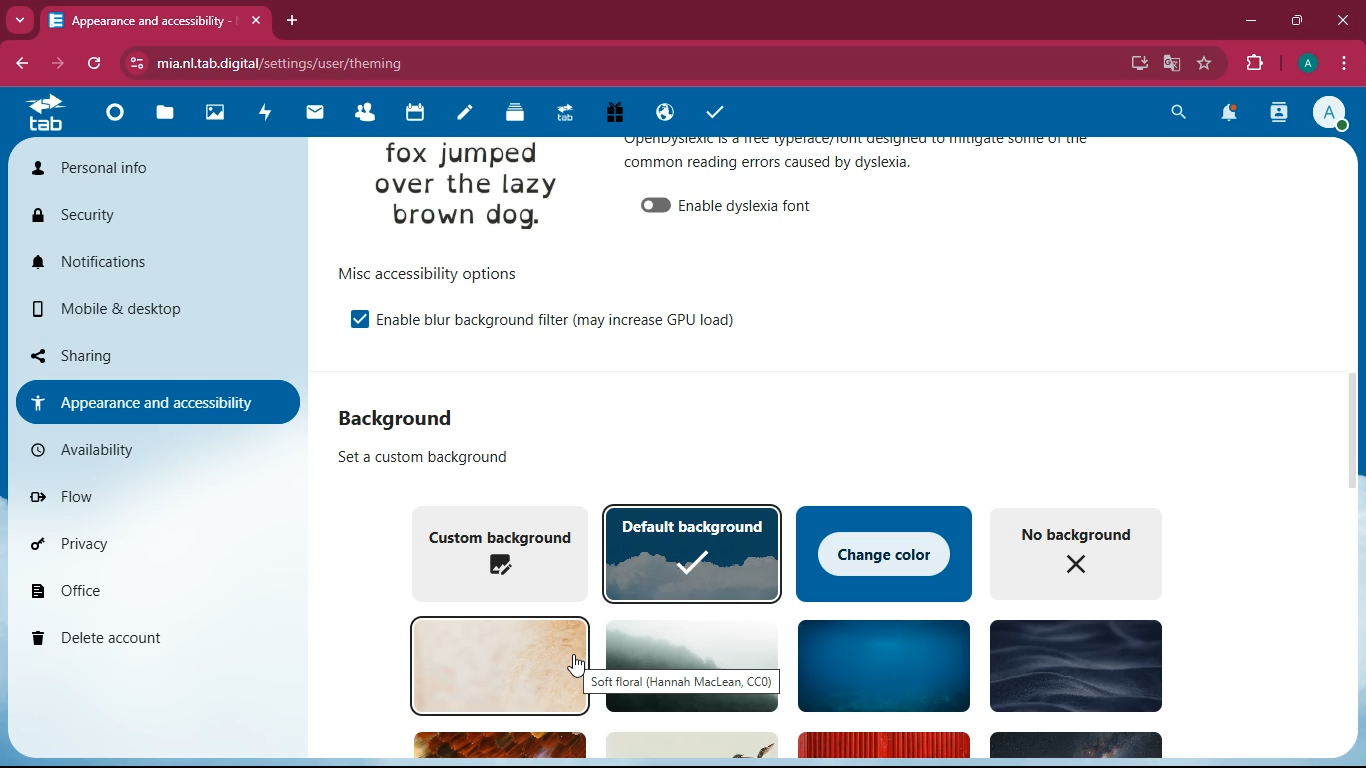 The width and height of the screenshot is (1366, 768). What do you see at coordinates (1306, 63) in the screenshot?
I see `pfoile` at bounding box center [1306, 63].